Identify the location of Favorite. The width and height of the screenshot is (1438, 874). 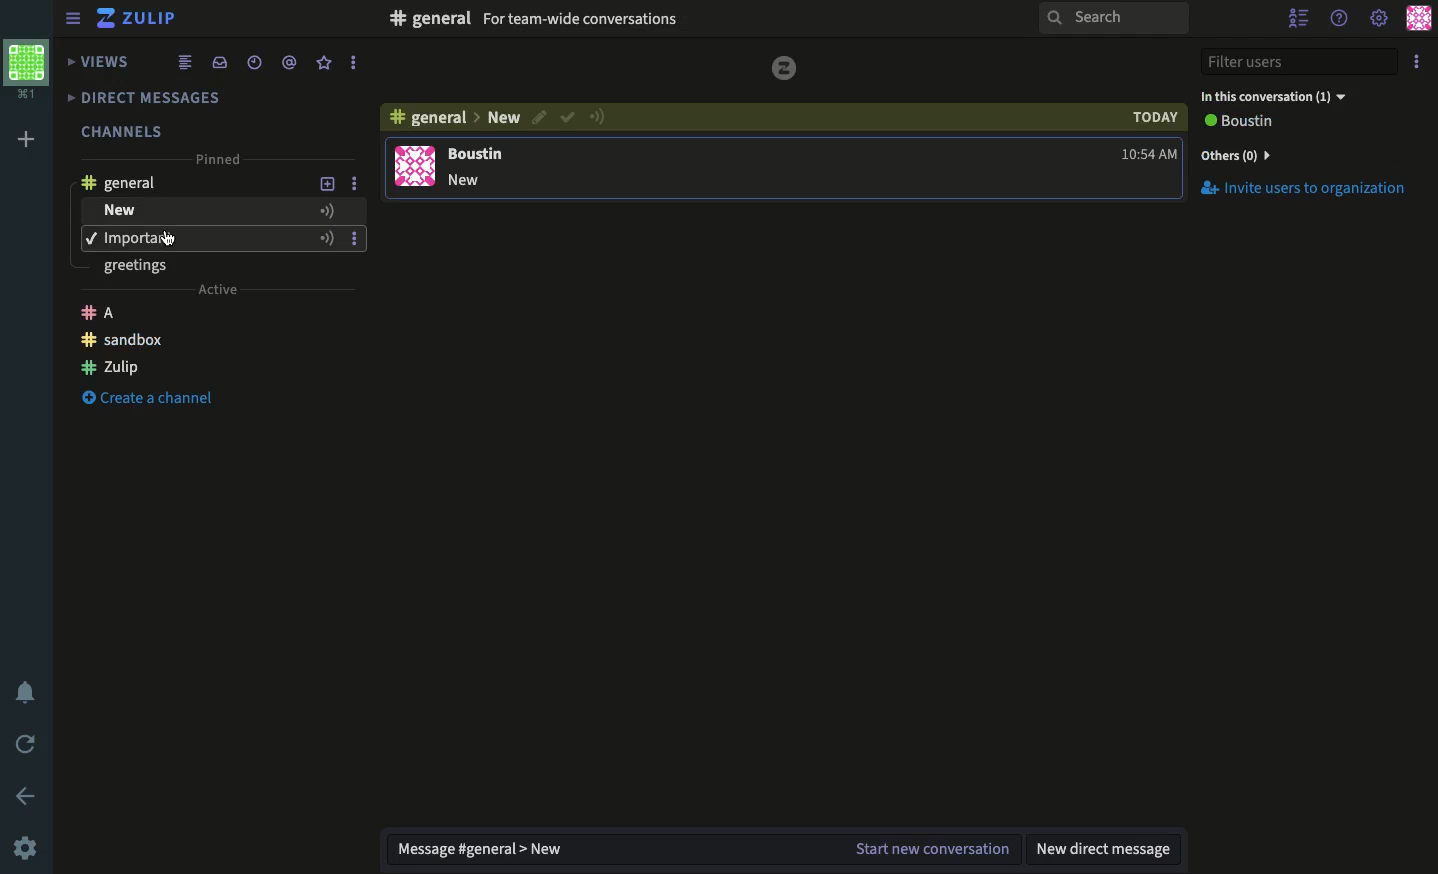
(325, 63).